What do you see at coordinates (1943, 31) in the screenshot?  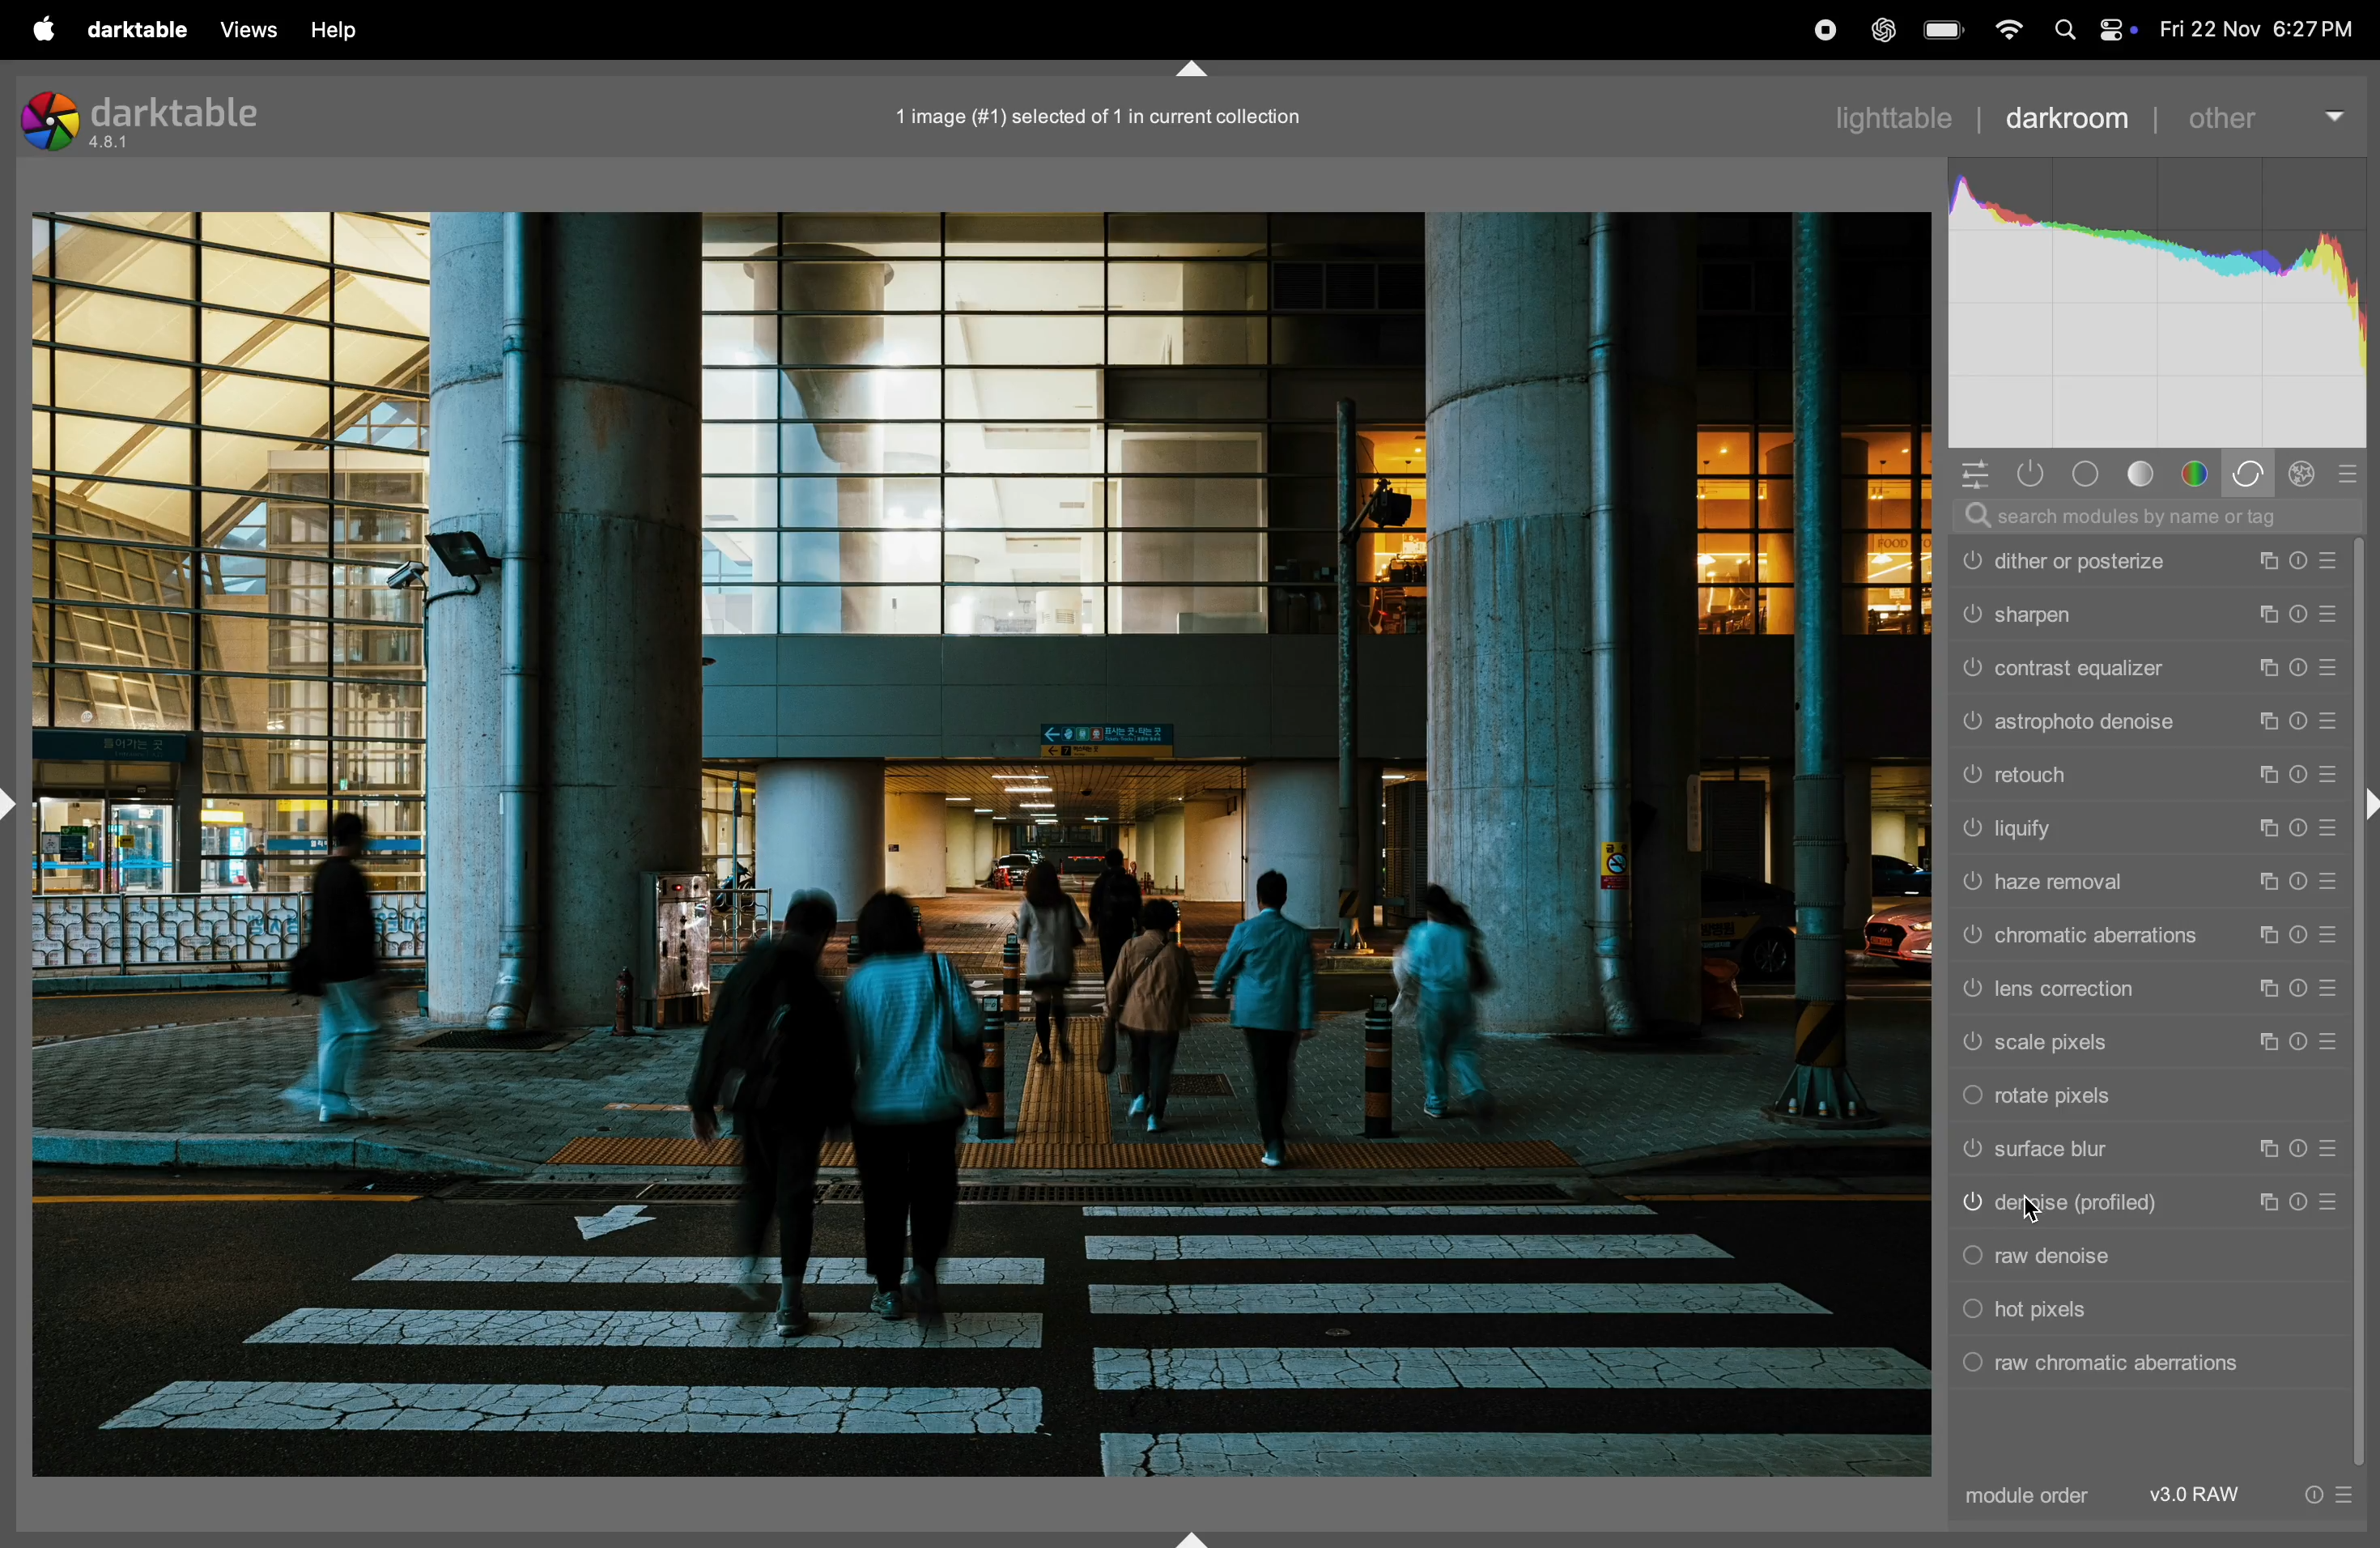 I see `battery` at bounding box center [1943, 31].